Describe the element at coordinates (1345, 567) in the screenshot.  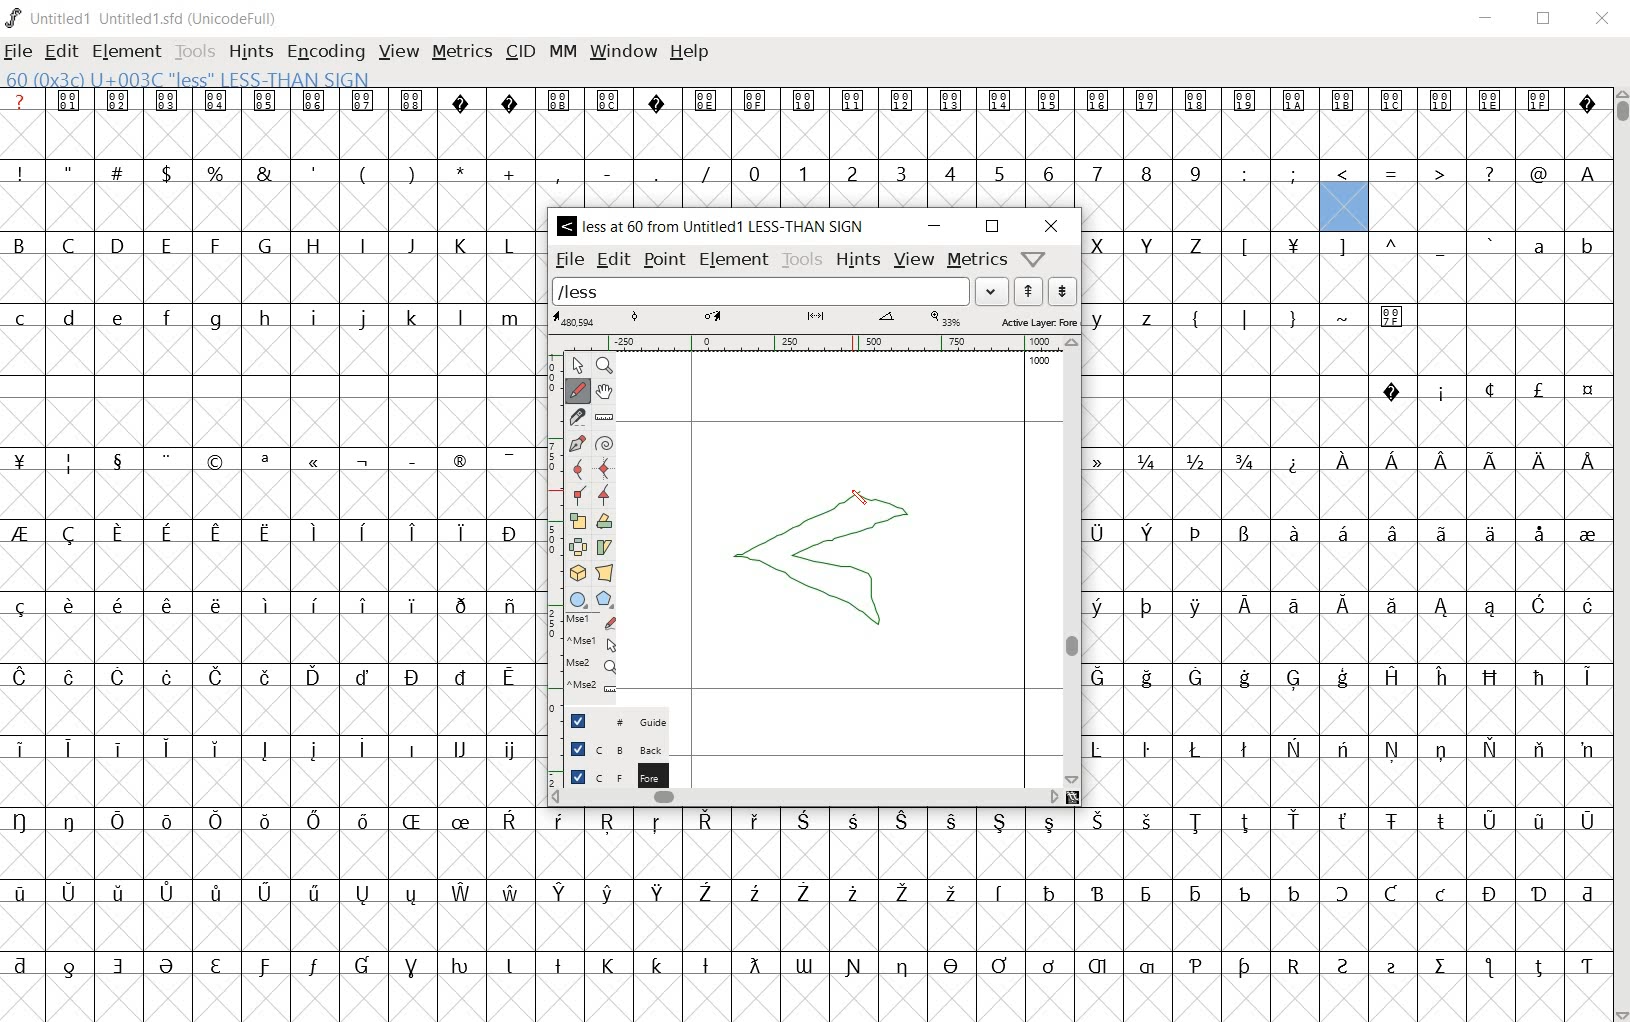
I see `empty cells` at that location.